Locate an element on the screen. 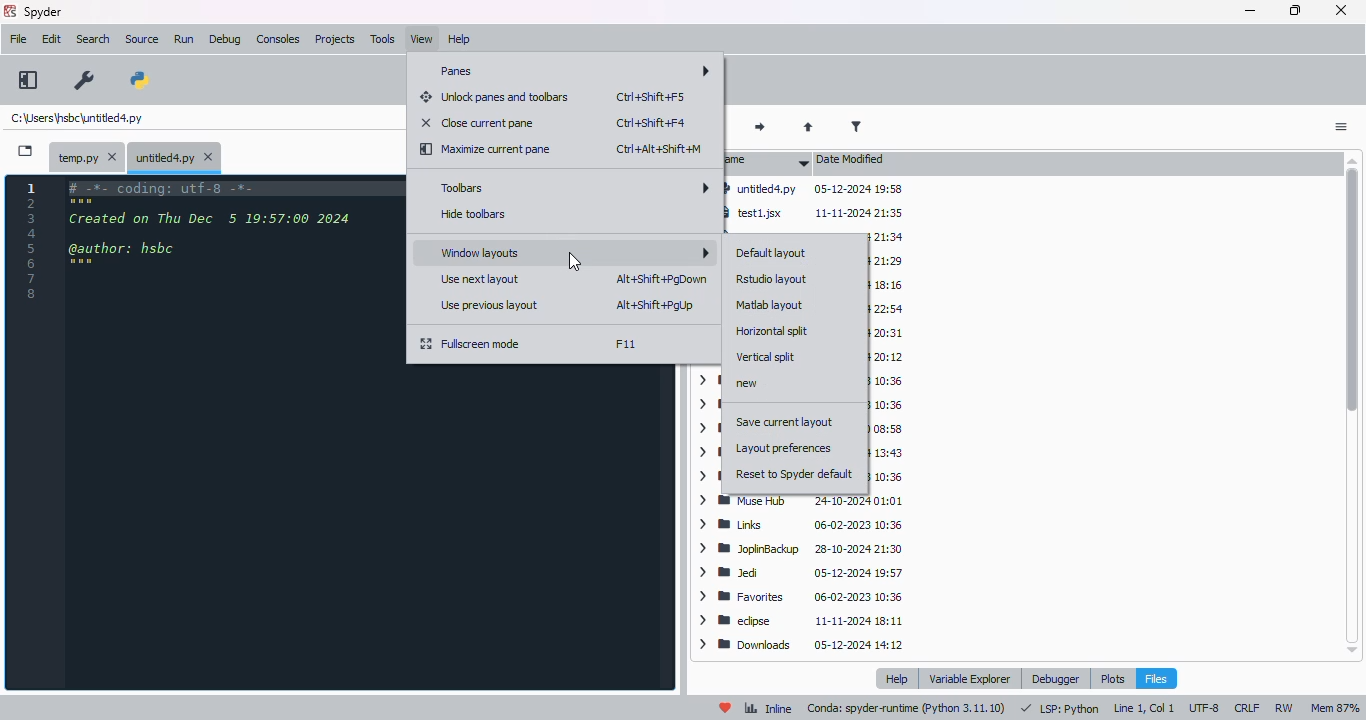 The width and height of the screenshot is (1366, 720). close current pane is located at coordinates (477, 122).